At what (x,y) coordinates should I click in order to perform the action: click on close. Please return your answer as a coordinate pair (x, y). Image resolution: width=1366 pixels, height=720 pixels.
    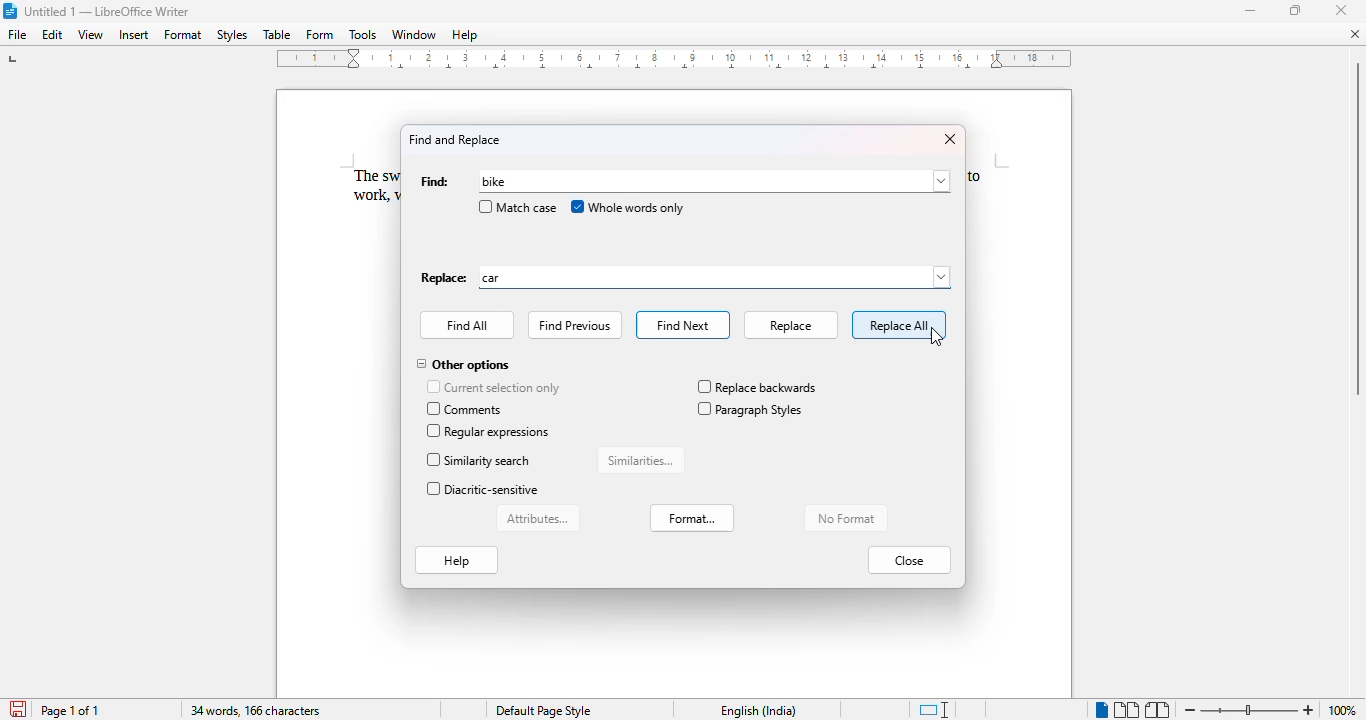
    Looking at the image, I should click on (1341, 10).